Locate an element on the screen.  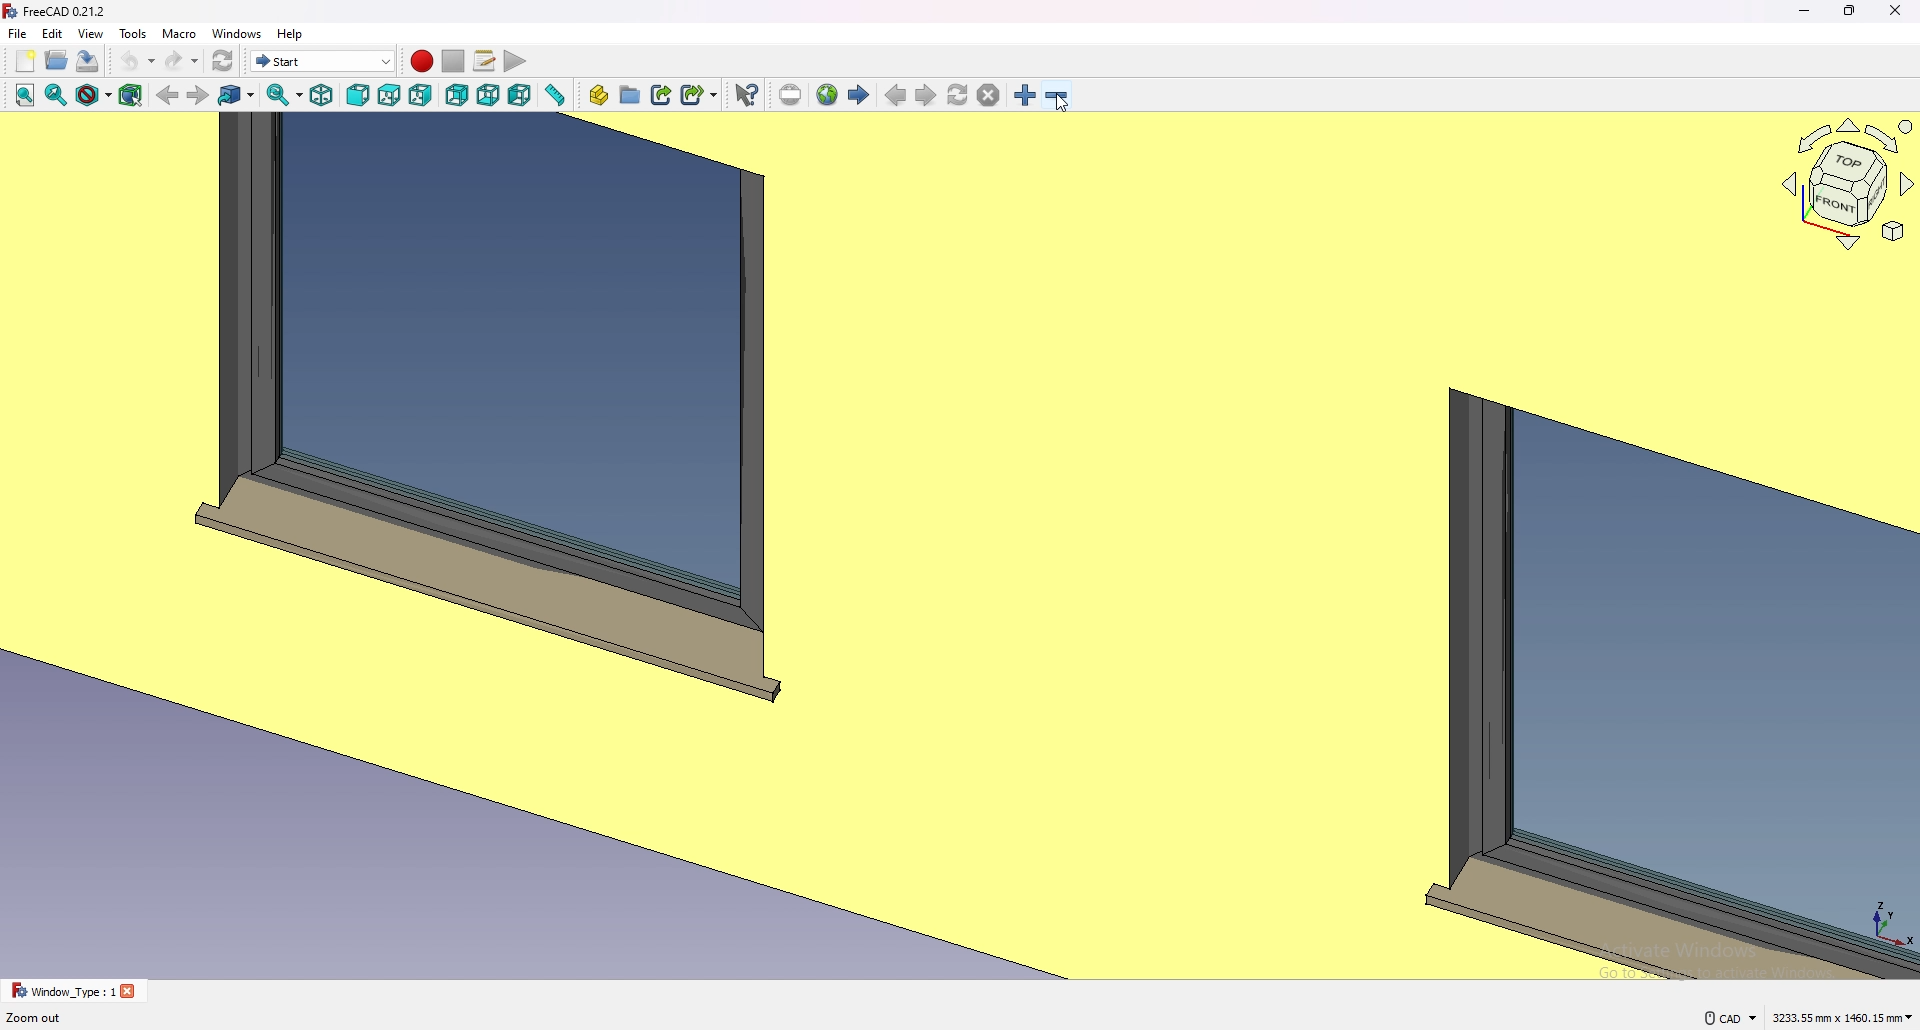
isometric is located at coordinates (321, 95).